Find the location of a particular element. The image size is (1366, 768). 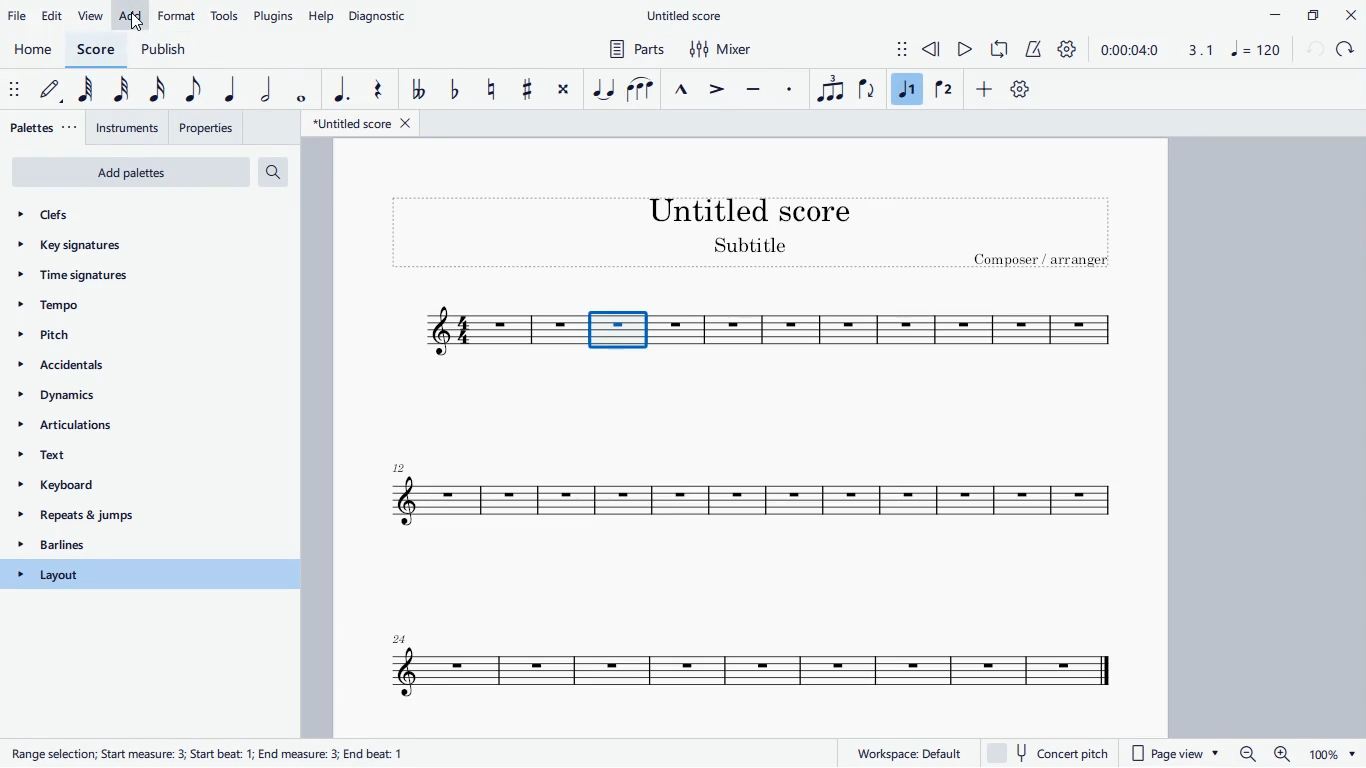

move is located at coordinates (890, 47).